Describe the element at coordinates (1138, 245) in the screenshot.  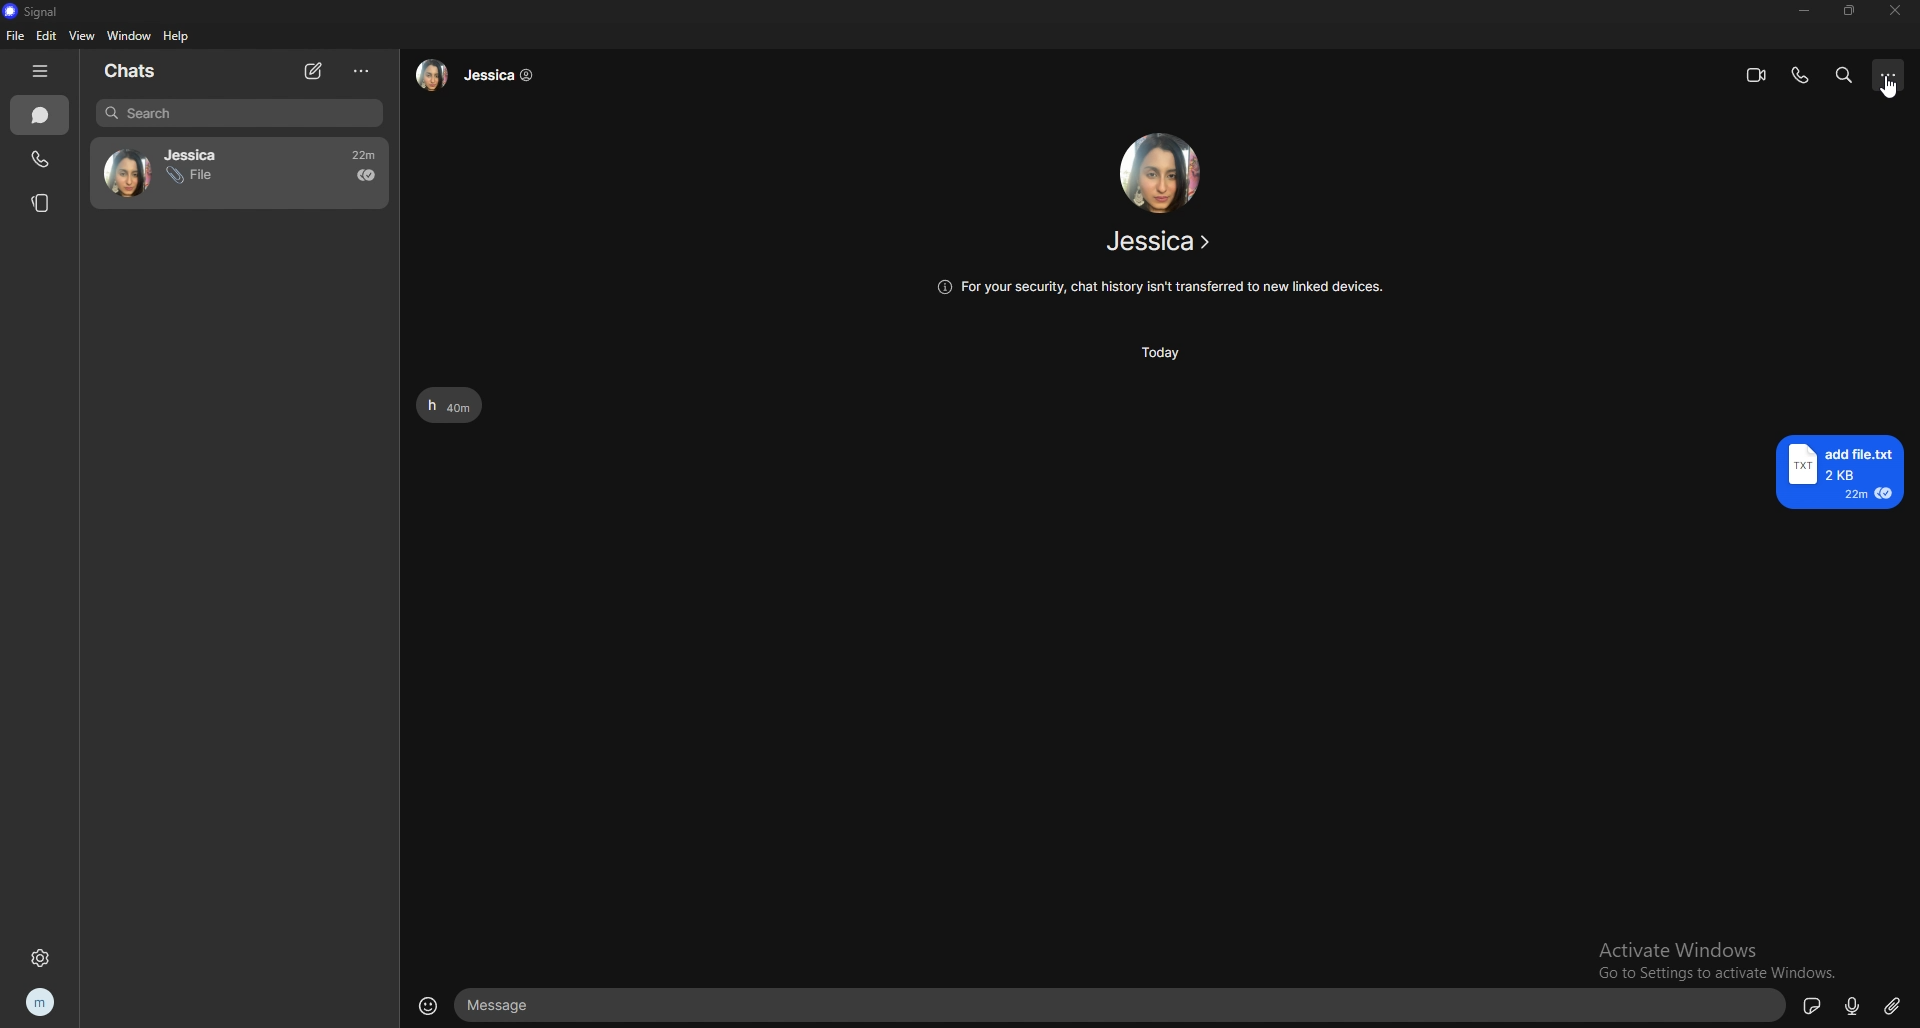
I see `Jessica >` at that location.